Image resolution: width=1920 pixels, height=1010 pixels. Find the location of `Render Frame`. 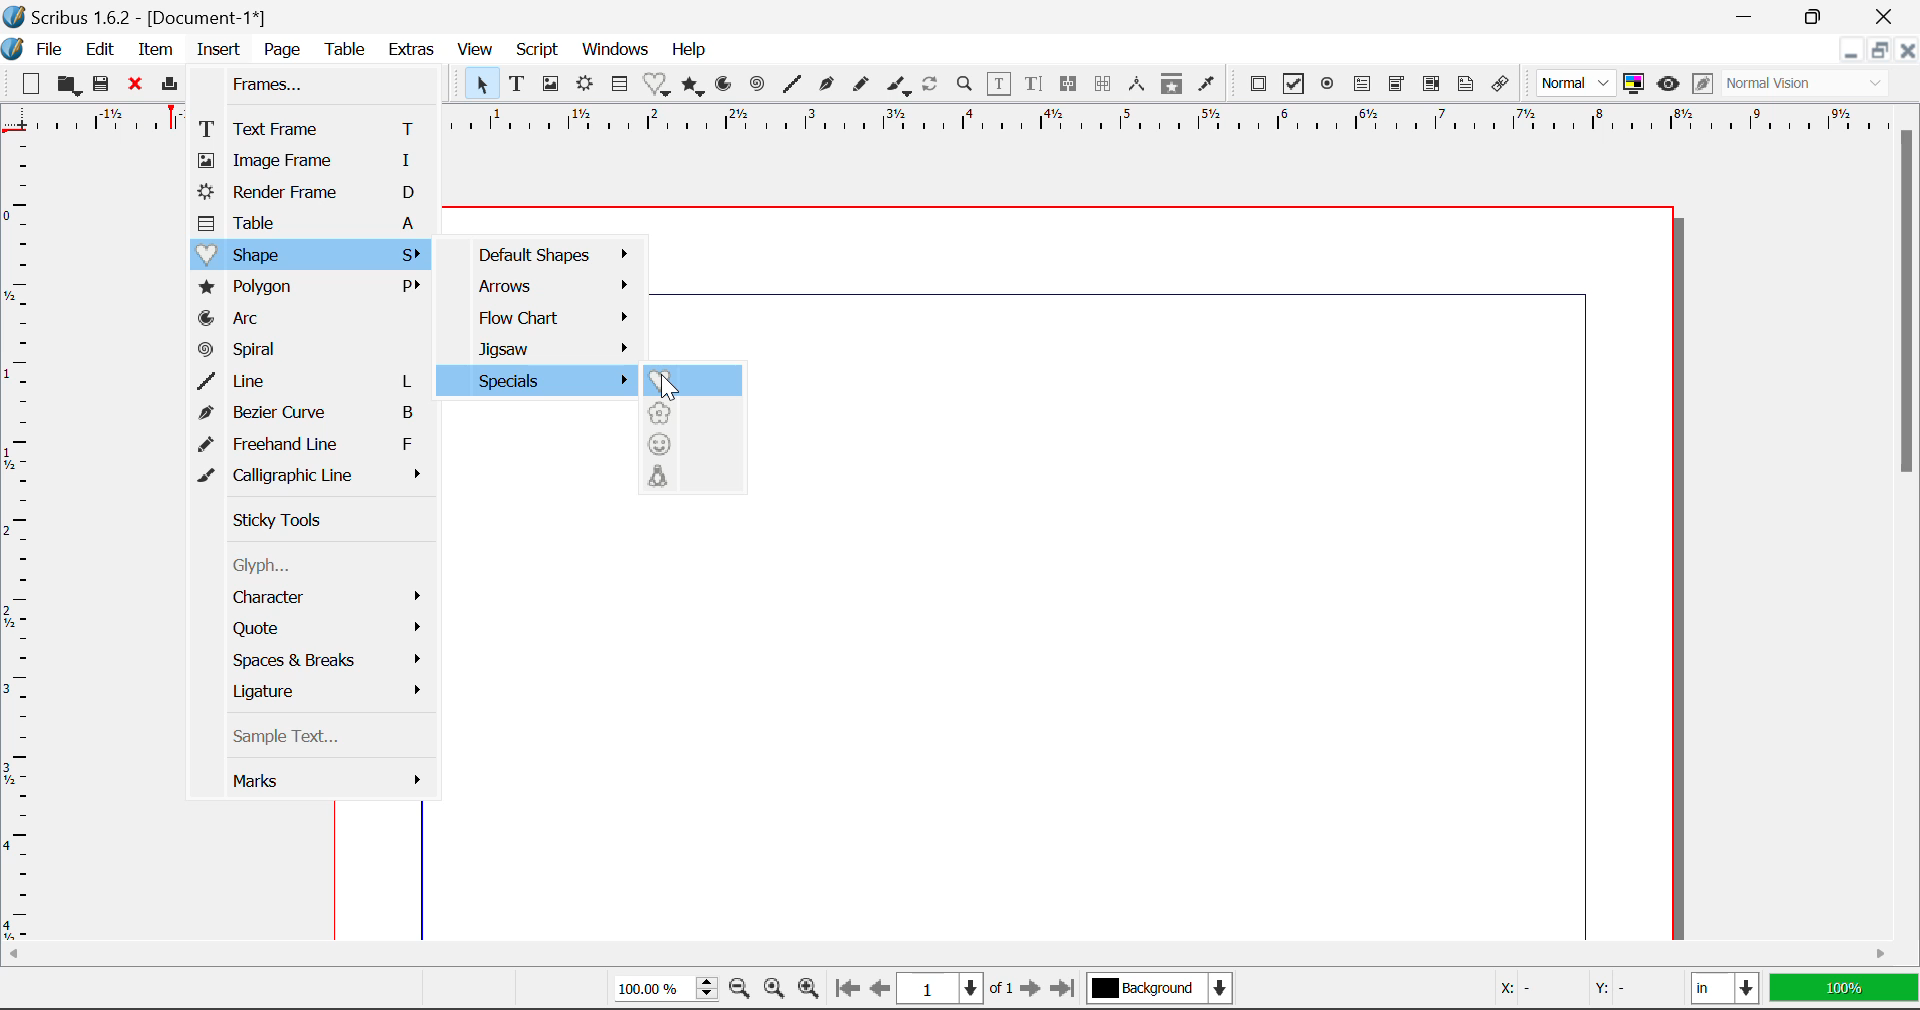

Render Frame is located at coordinates (586, 85).